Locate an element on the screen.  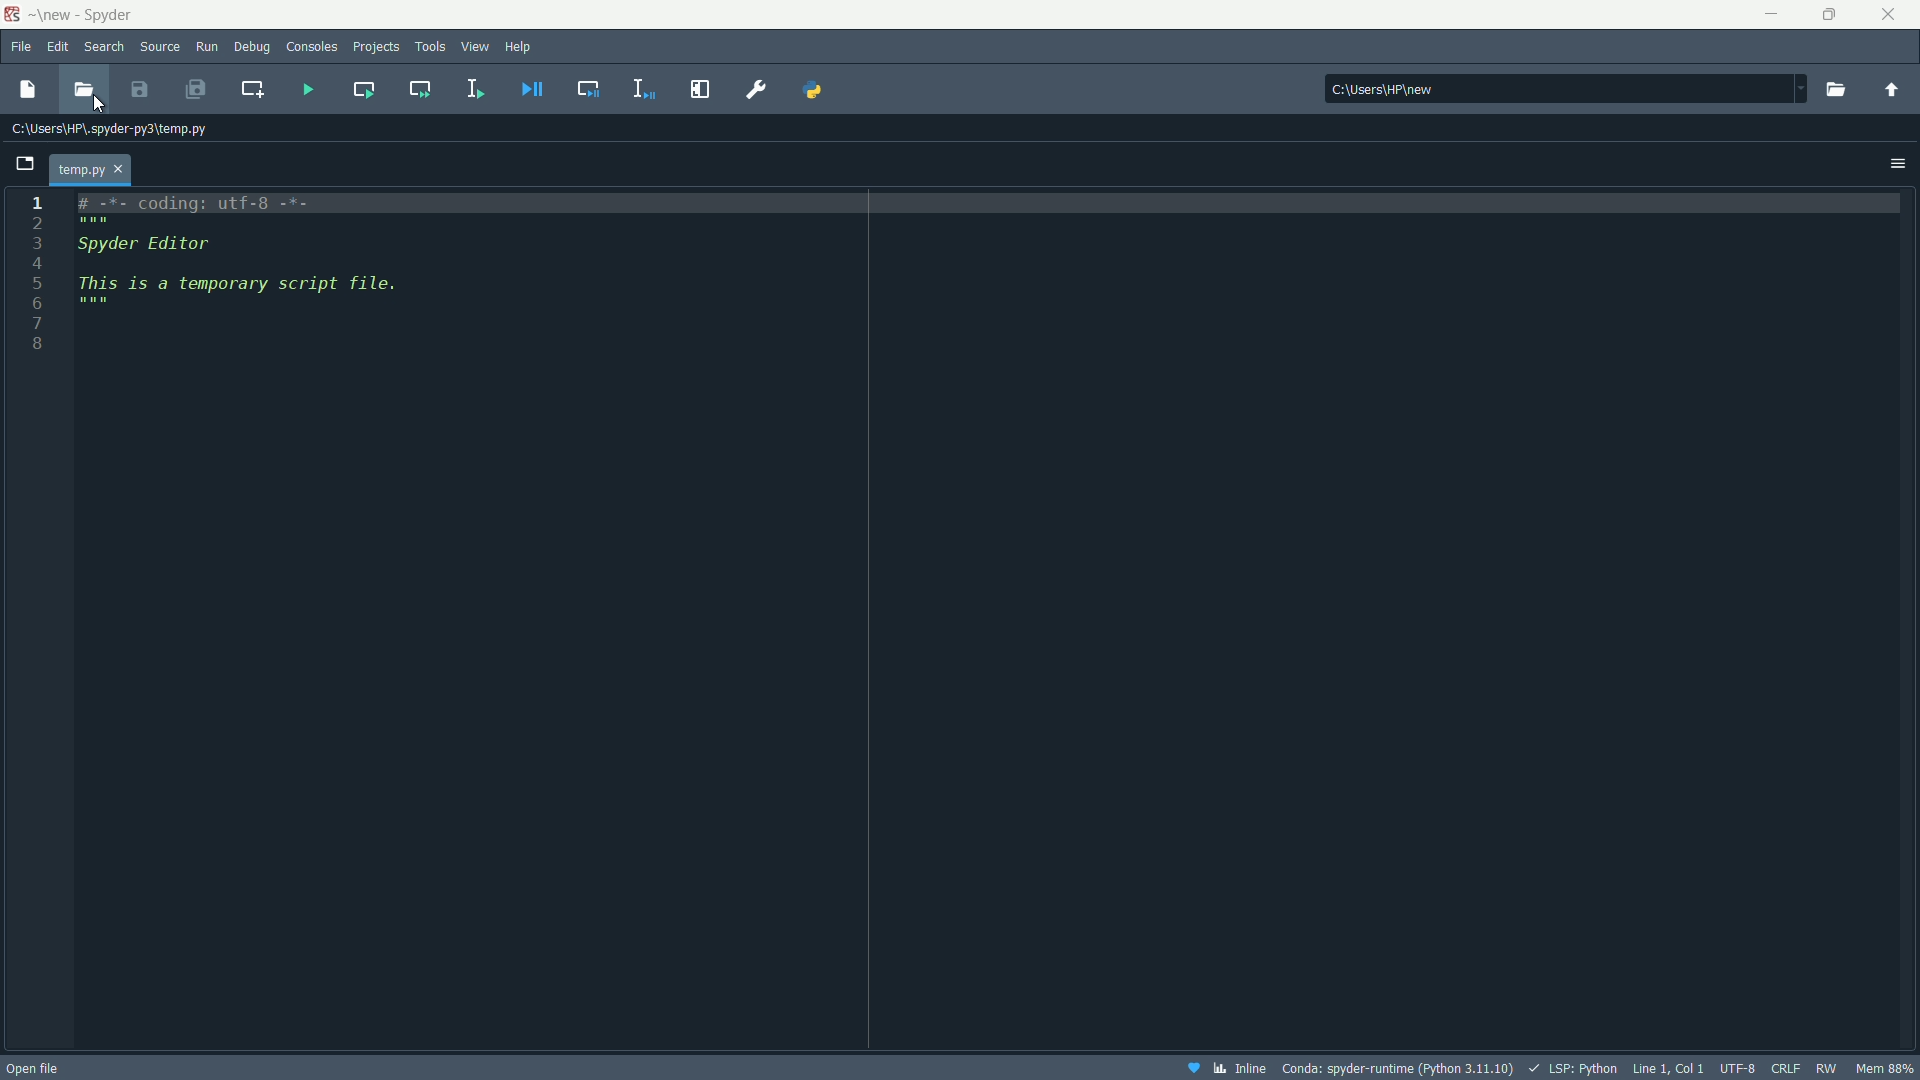
Projects menu is located at coordinates (375, 47).